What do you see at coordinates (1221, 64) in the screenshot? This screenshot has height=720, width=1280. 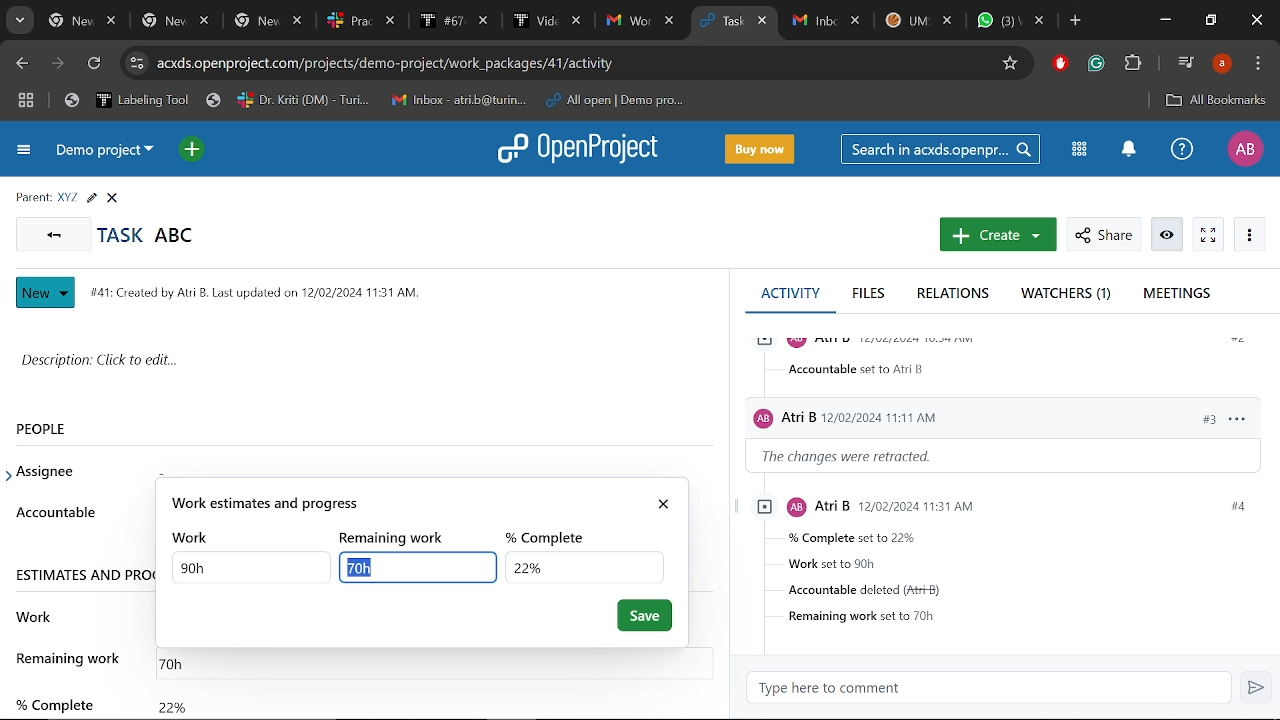 I see `Profile` at bounding box center [1221, 64].